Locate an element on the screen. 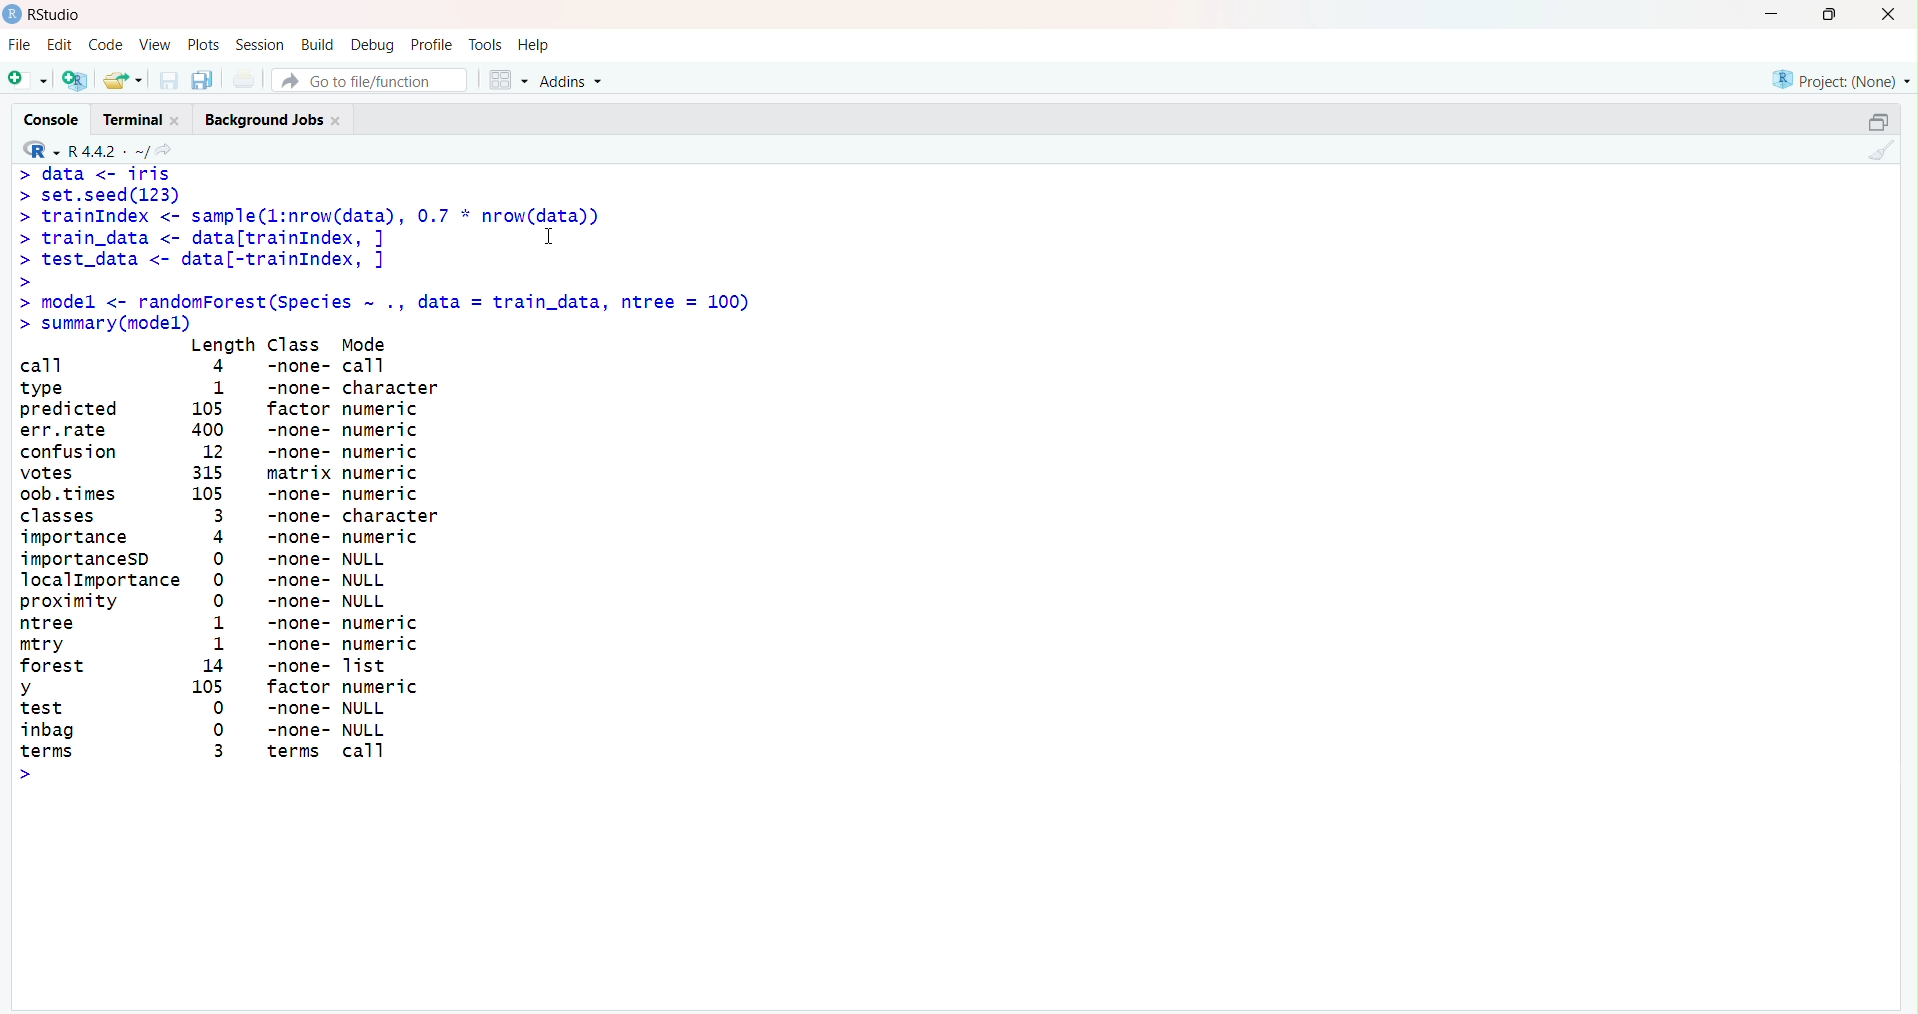 The width and height of the screenshot is (1918, 1014). Go to file/function is located at coordinates (368, 77).